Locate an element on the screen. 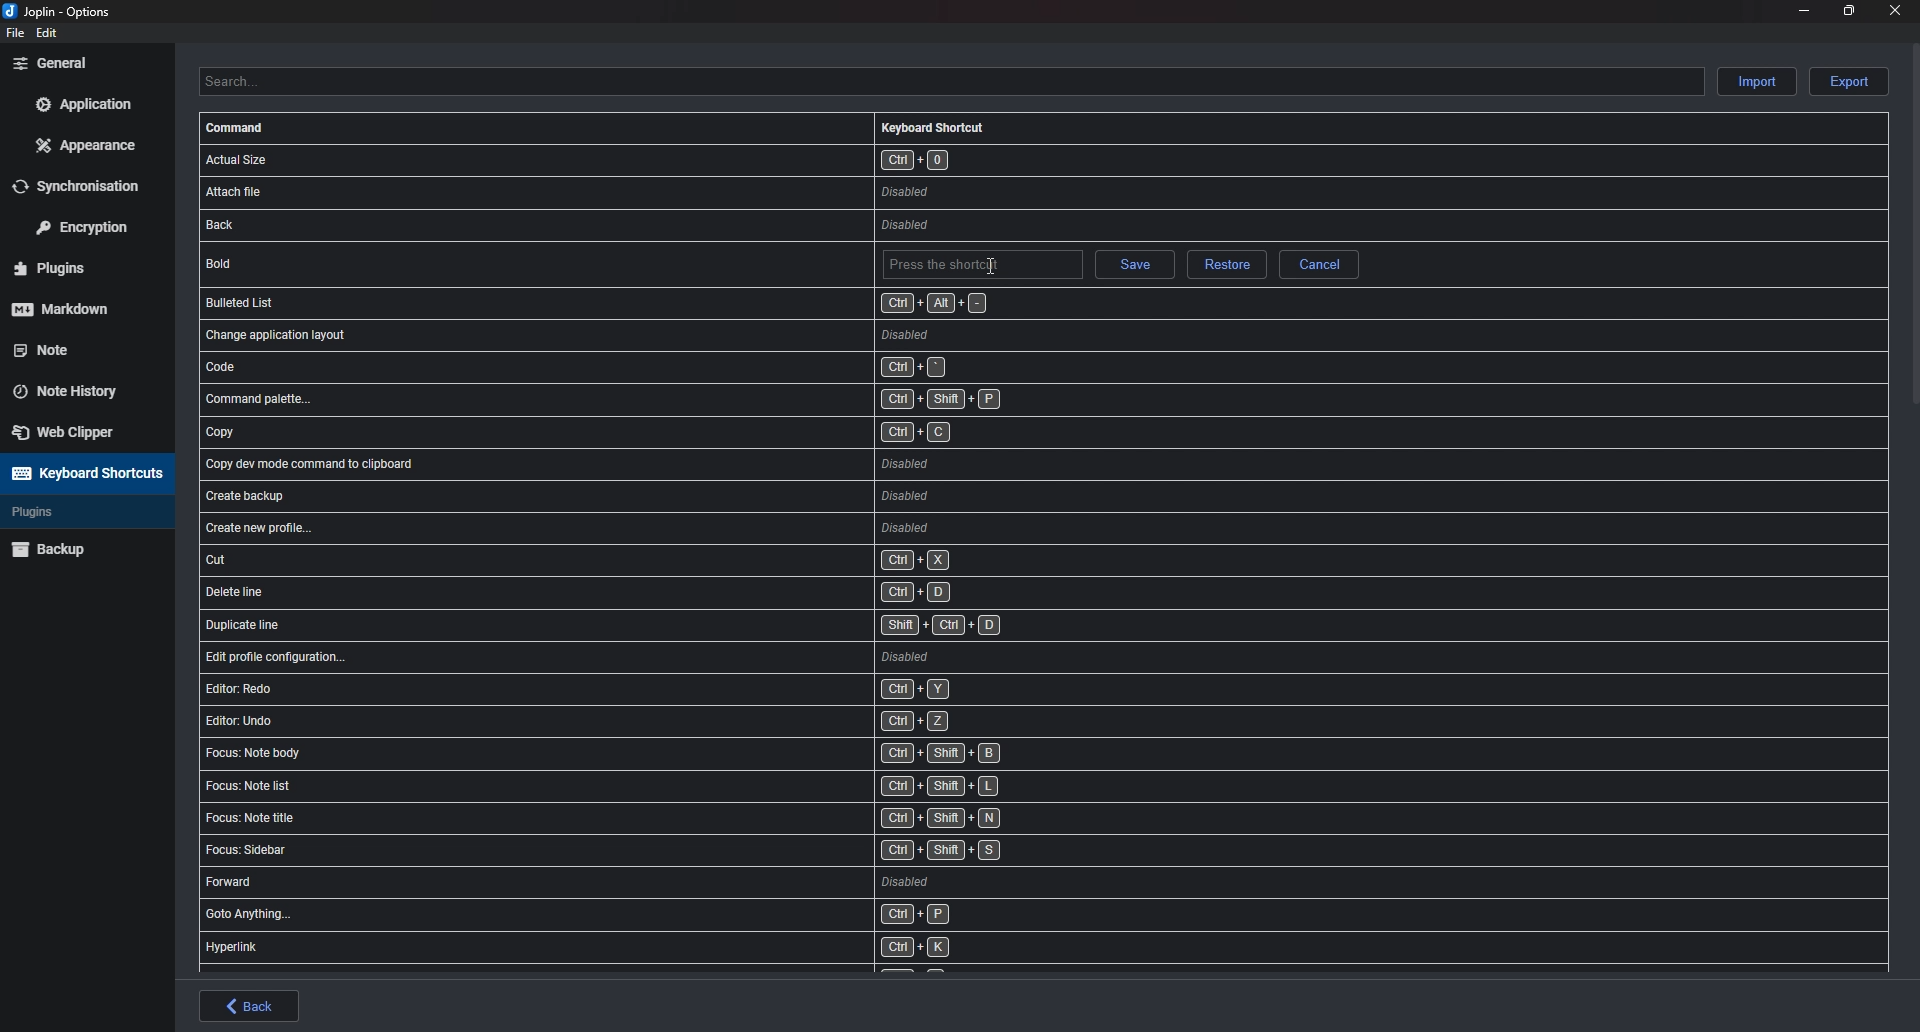  bold is located at coordinates (333, 262).